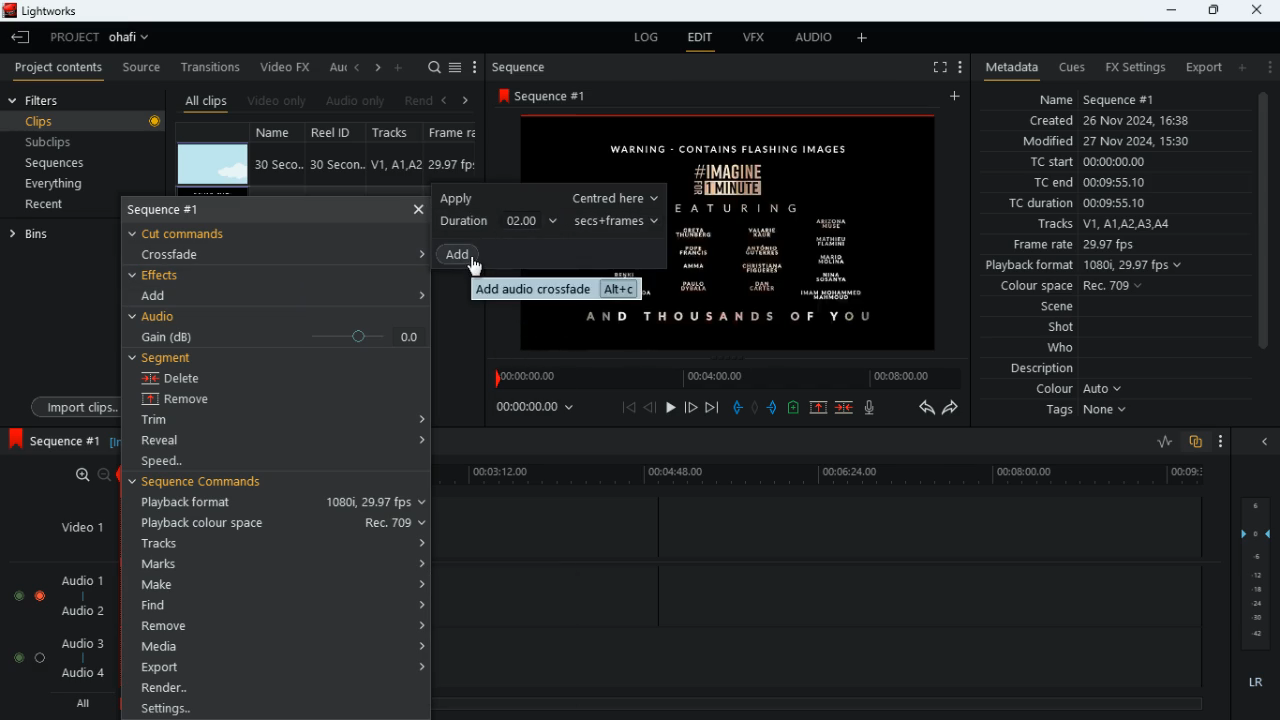 This screenshot has height=720, width=1280. I want to click on front, so click(692, 407).